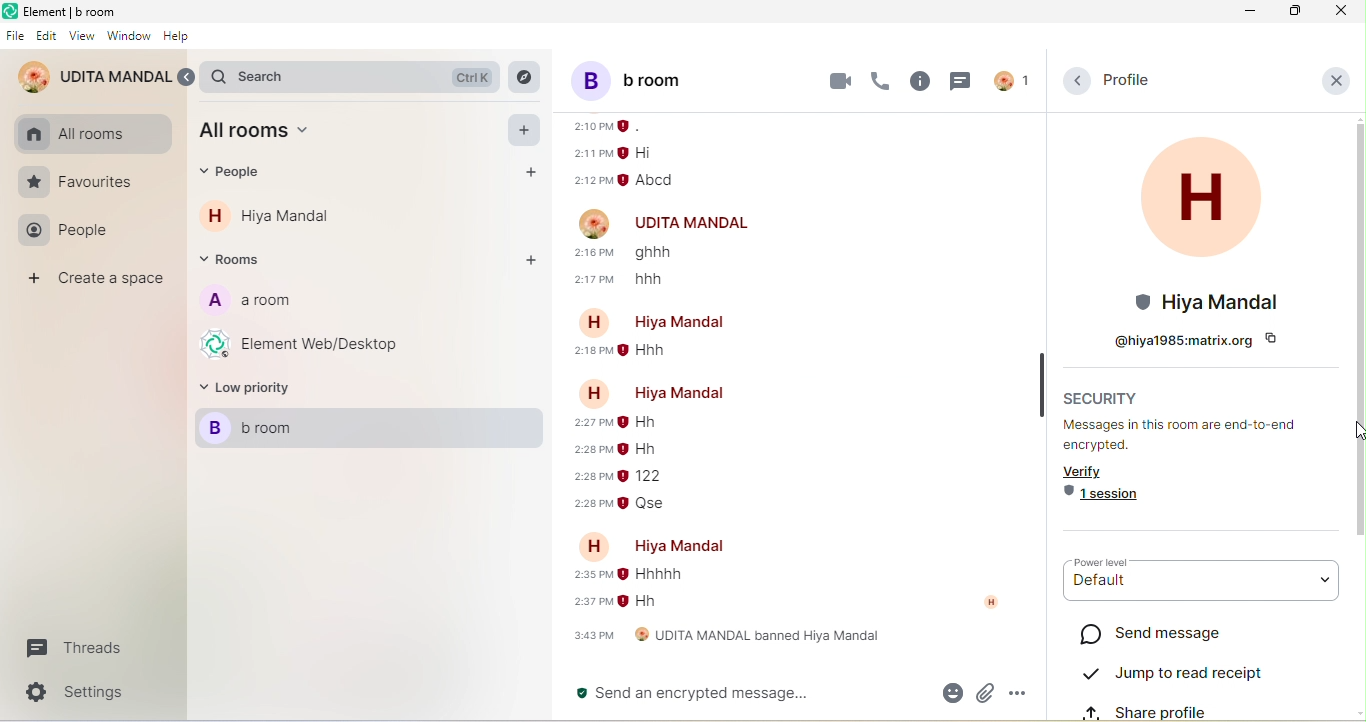 The image size is (1366, 722). Describe the element at coordinates (1010, 80) in the screenshot. I see `account` at that location.